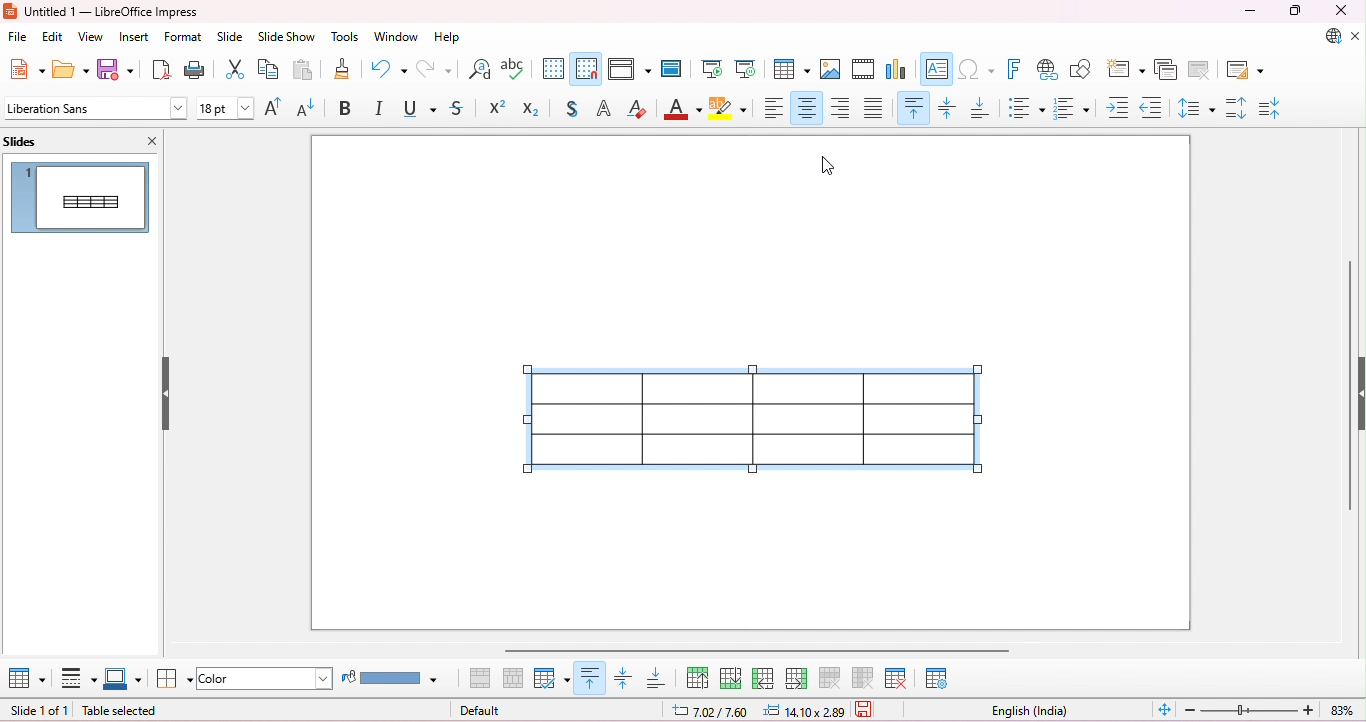 Image resolution: width=1366 pixels, height=722 pixels. What do you see at coordinates (482, 710) in the screenshot?
I see `default` at bounding box center [482, 710].